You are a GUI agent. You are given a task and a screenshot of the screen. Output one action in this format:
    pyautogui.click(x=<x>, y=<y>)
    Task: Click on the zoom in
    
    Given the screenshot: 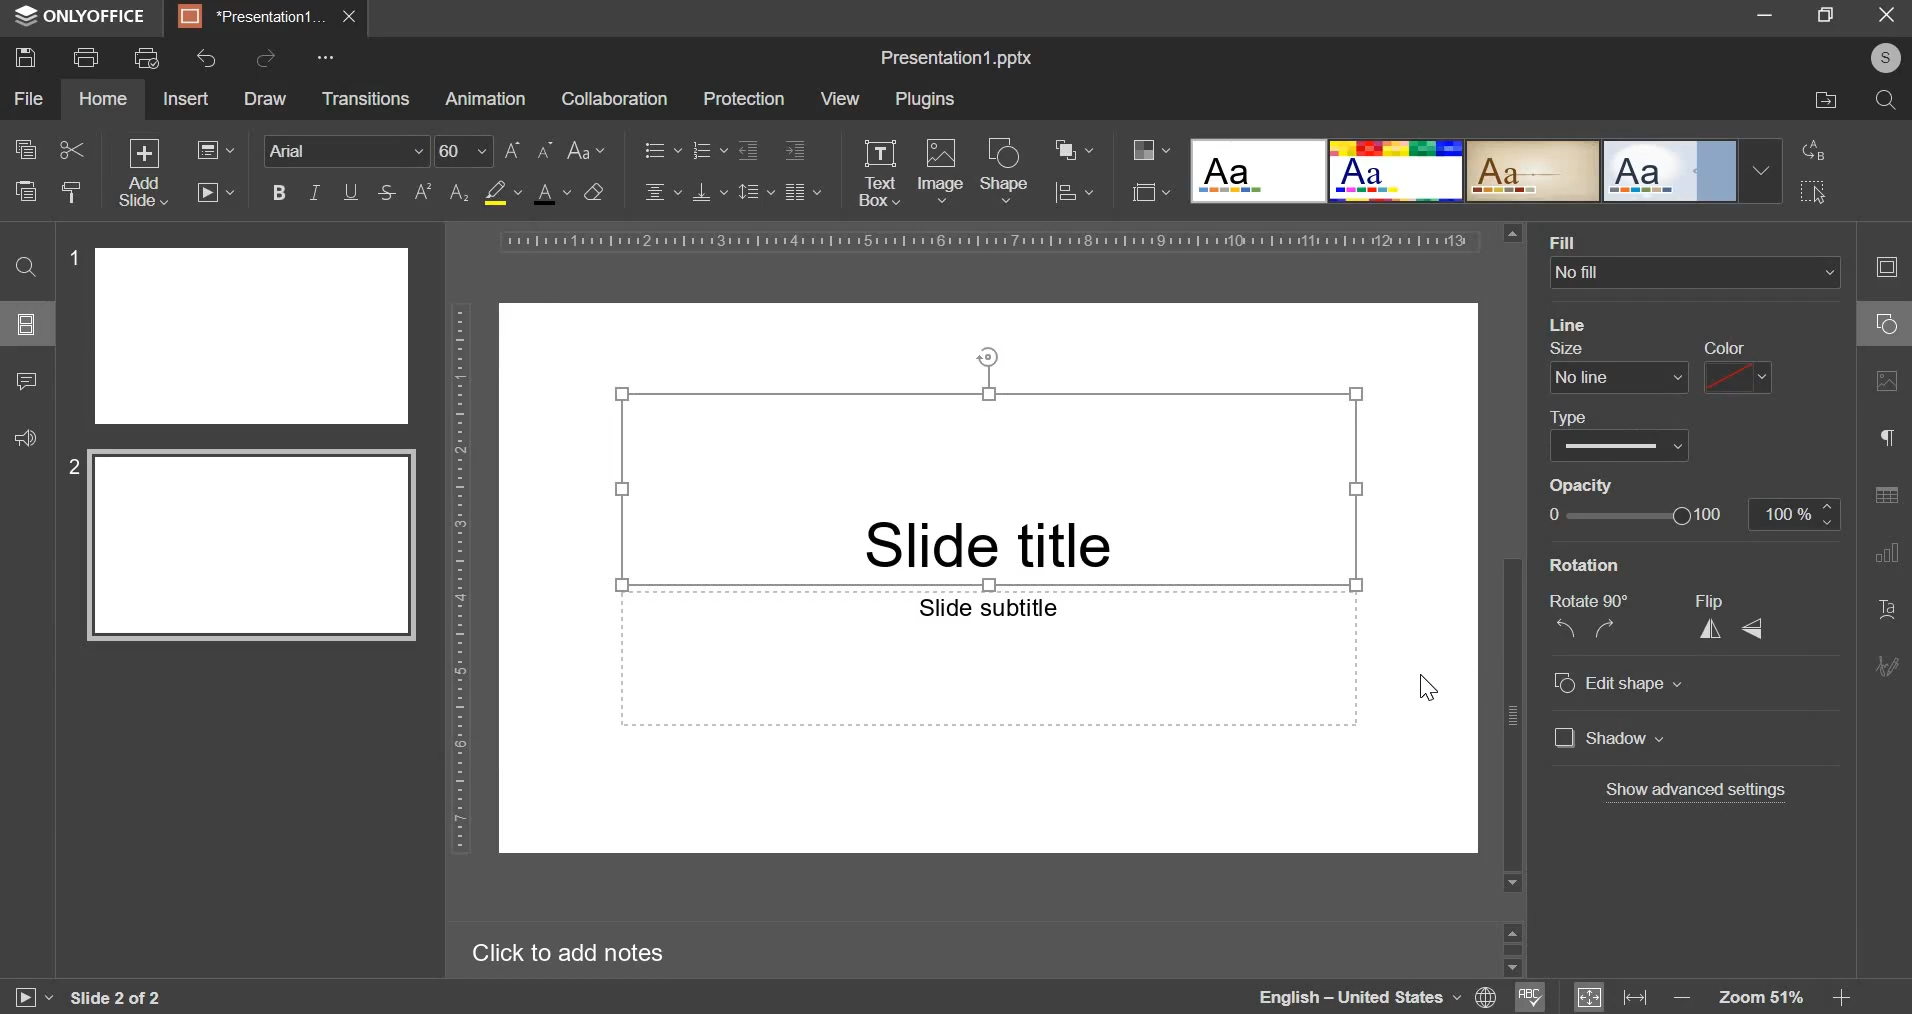 What is the action you would take?
    pyautogui.click(x=1839, y=997)
    